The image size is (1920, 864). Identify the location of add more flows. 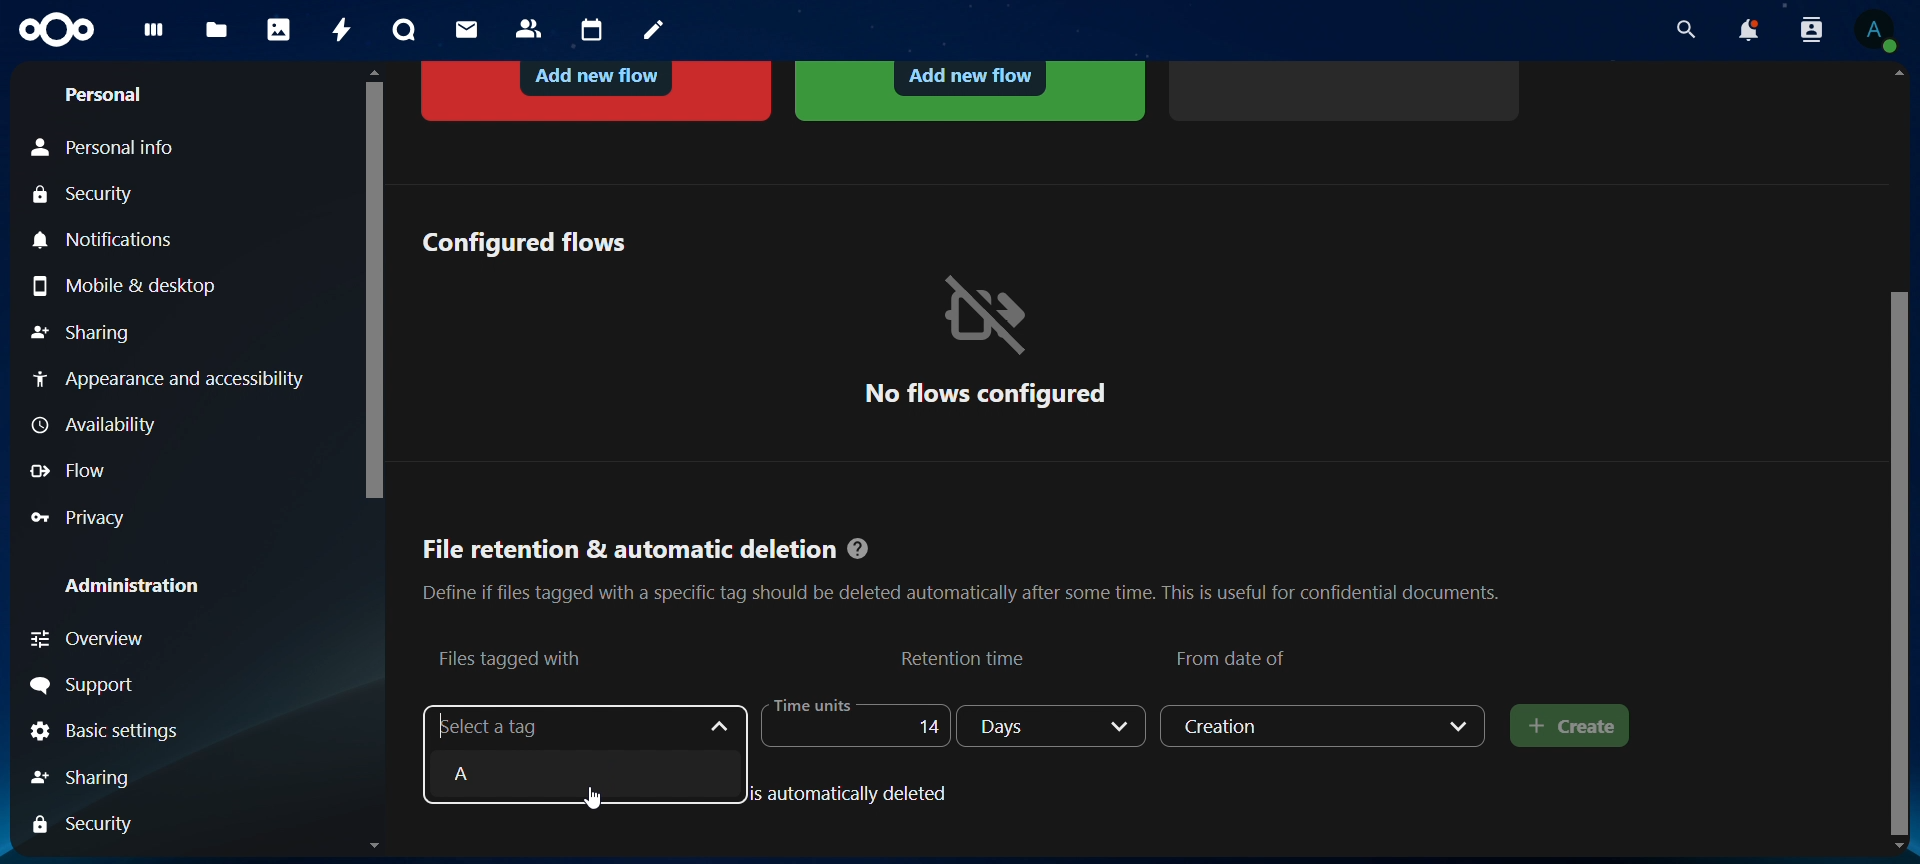
(1348, 88).